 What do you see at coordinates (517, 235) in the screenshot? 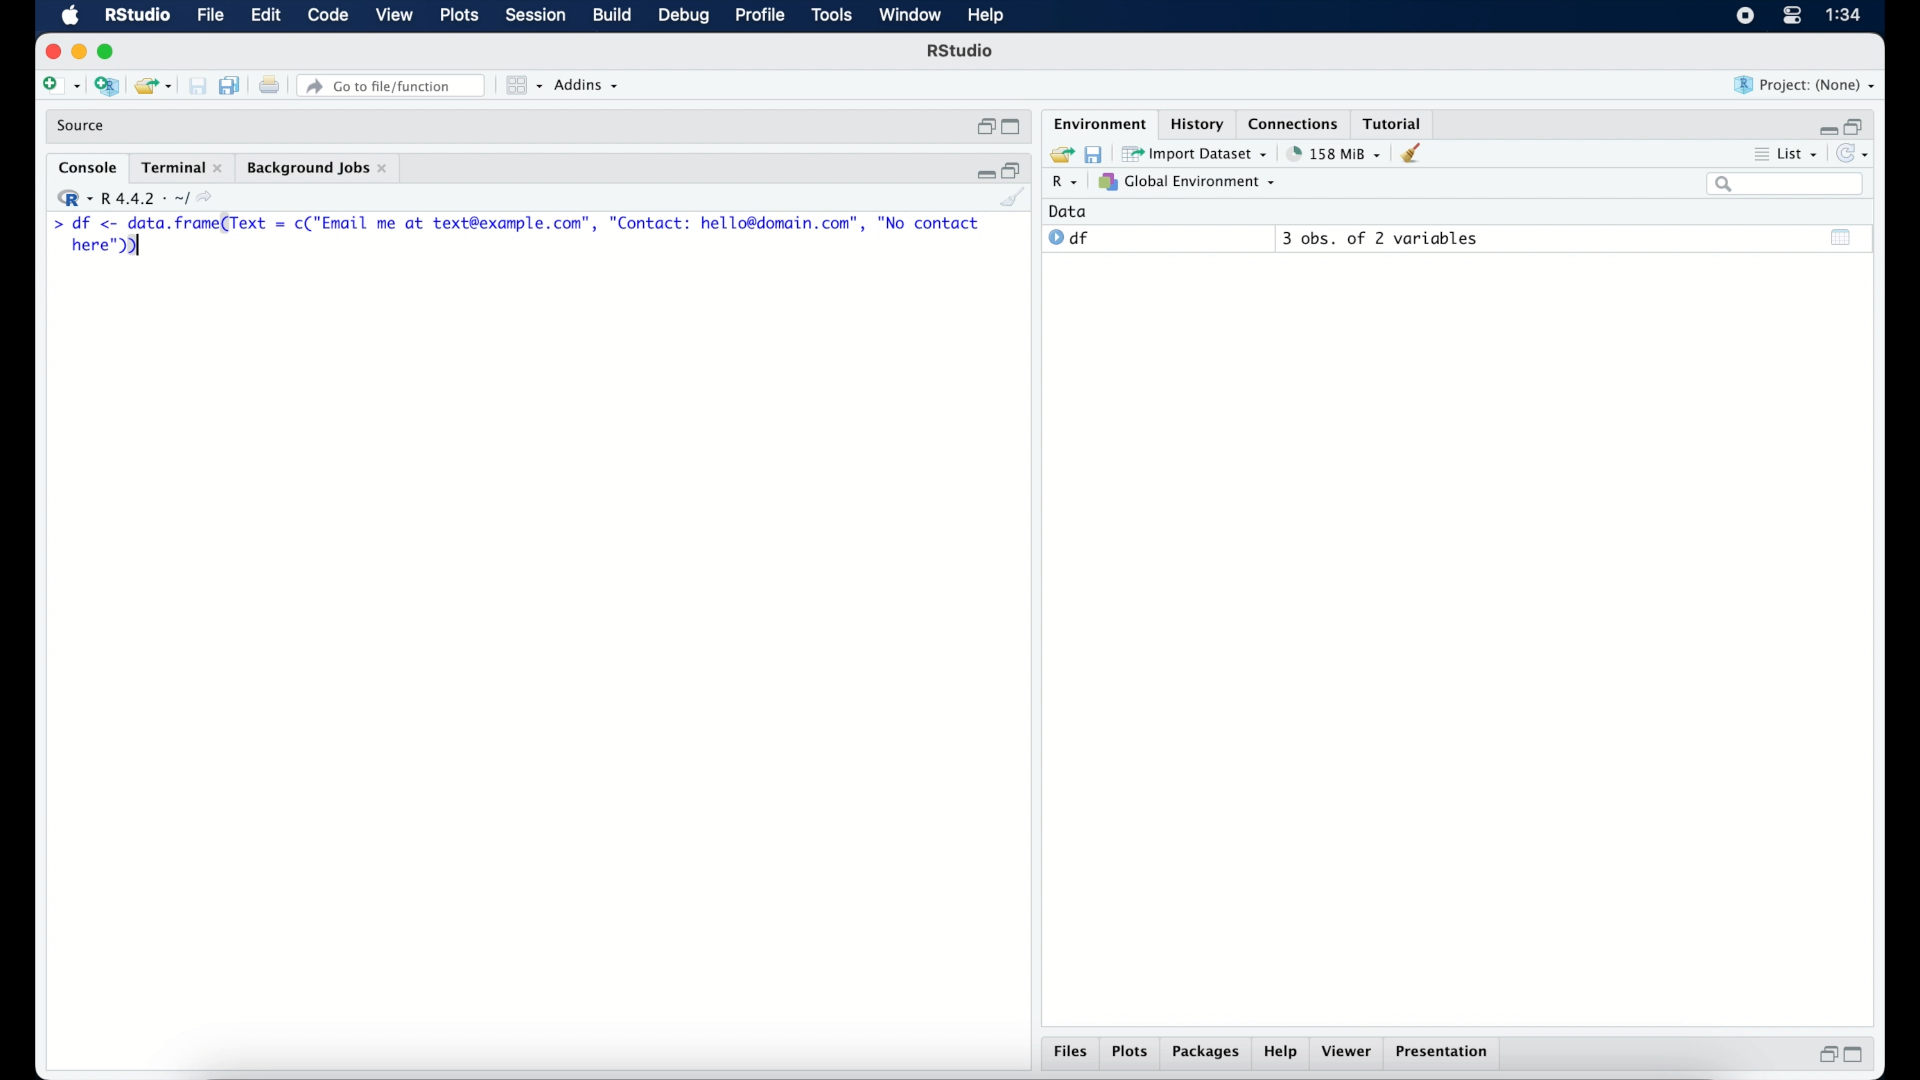
I see `> df <- Se renee = c("Email me at text@example.com”, "Contact: hello@domain.com”, "No contact
here");` at bounding box center [517, 235].